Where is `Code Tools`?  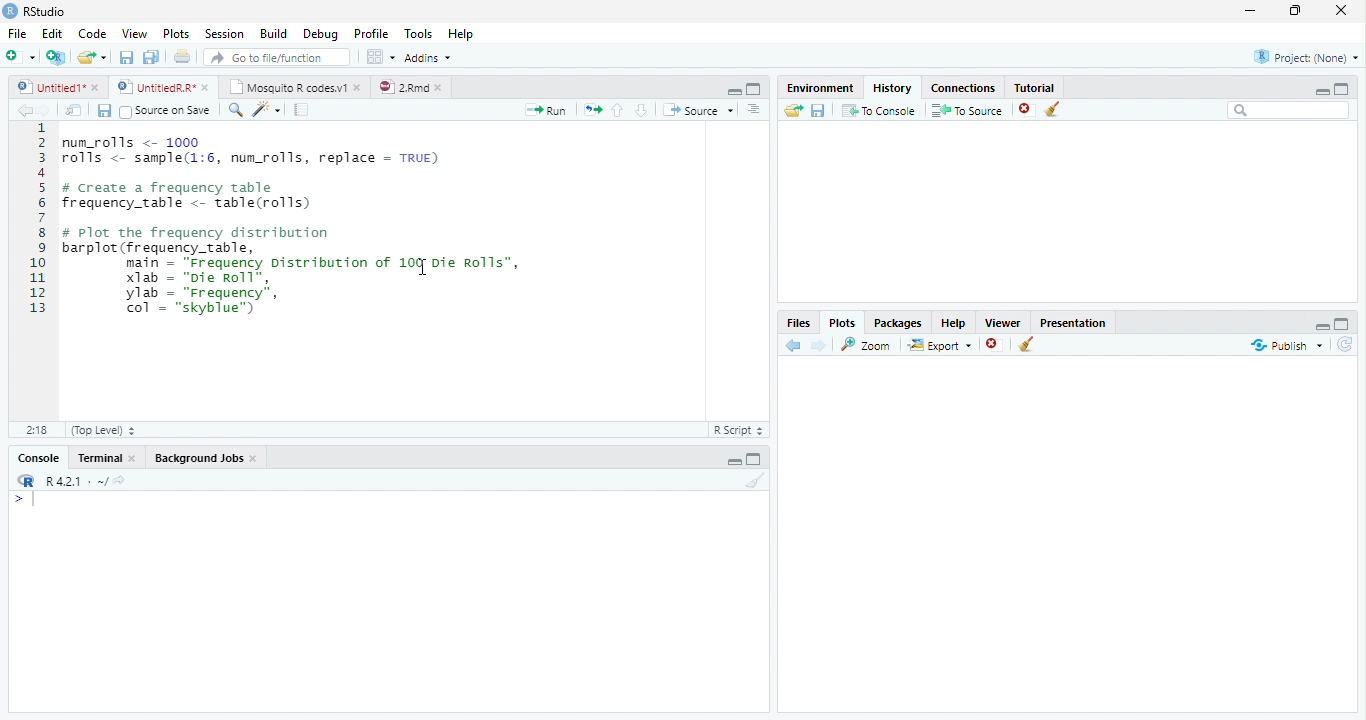
Code Tools is located at coordinates (265, 110).